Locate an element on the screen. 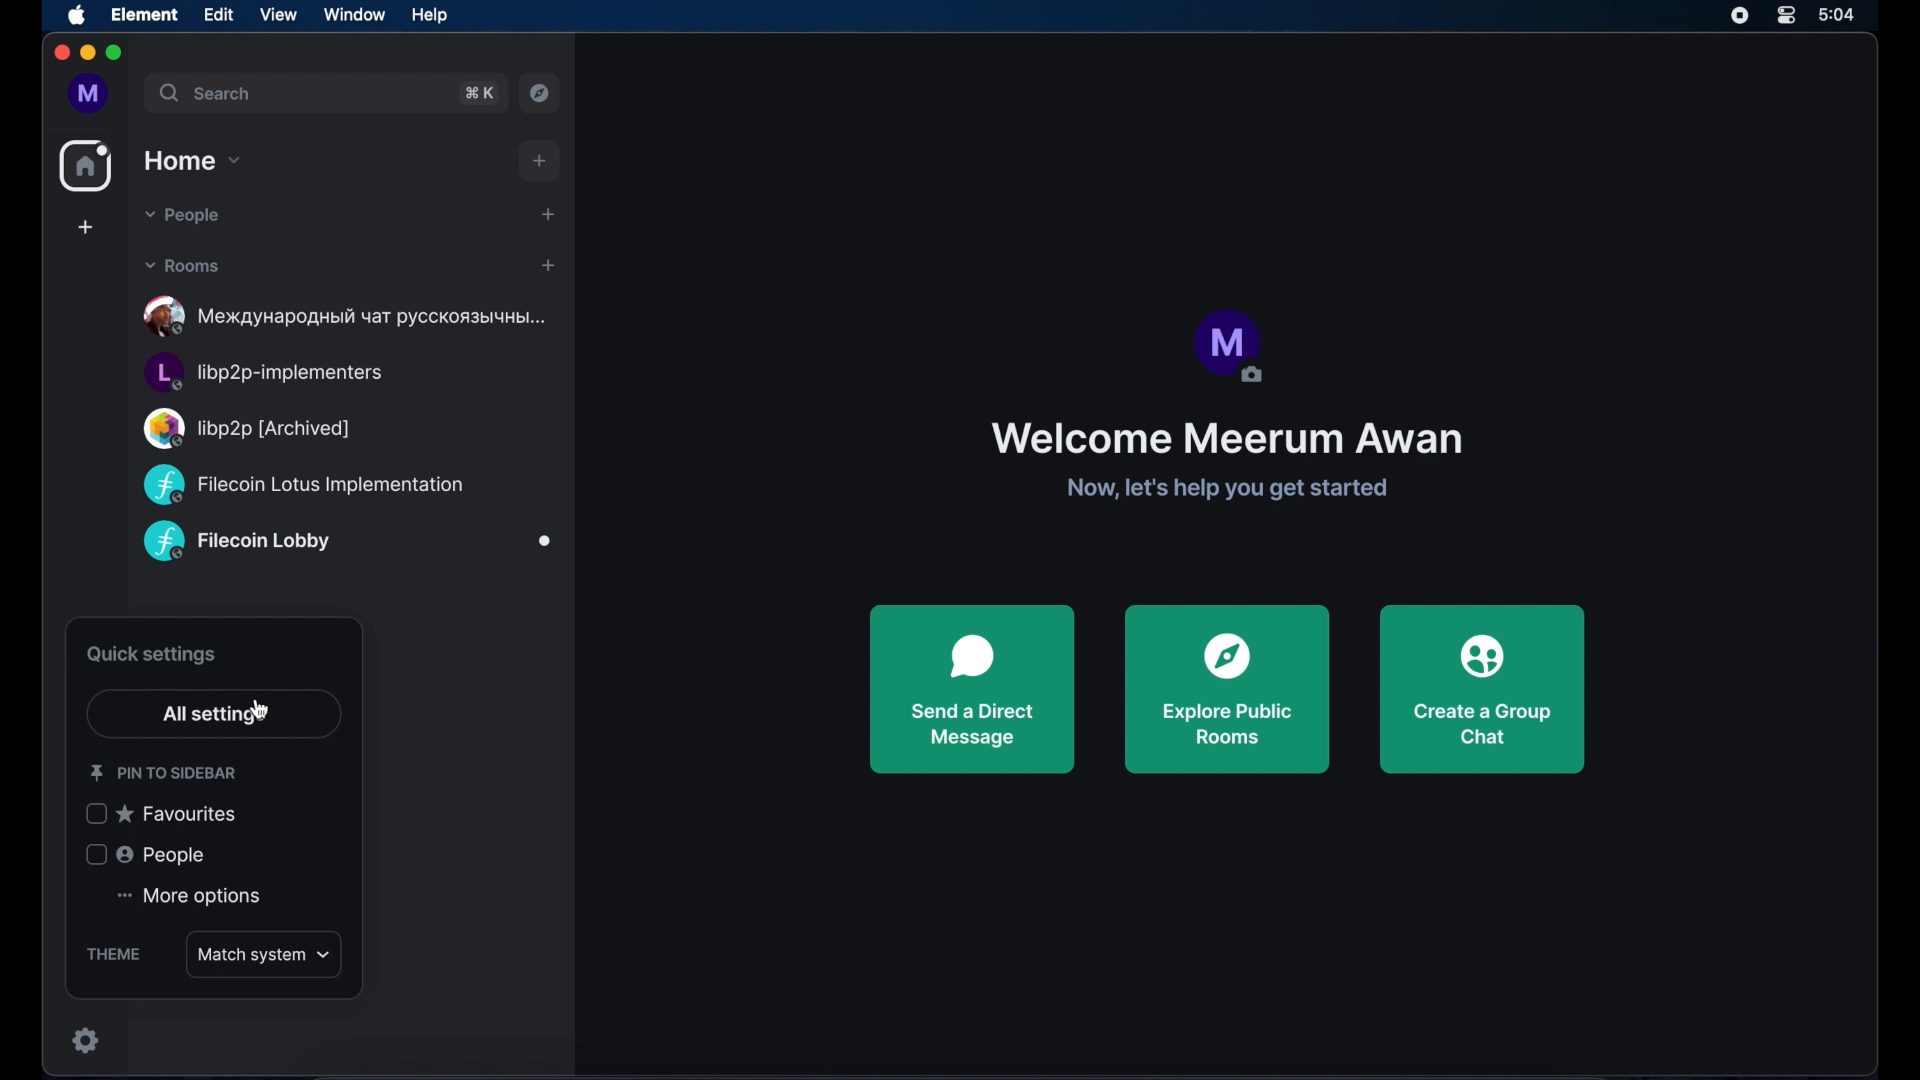 The height and width of the screenshot is (1080, 1920). help is located at coordinates (429, 14).